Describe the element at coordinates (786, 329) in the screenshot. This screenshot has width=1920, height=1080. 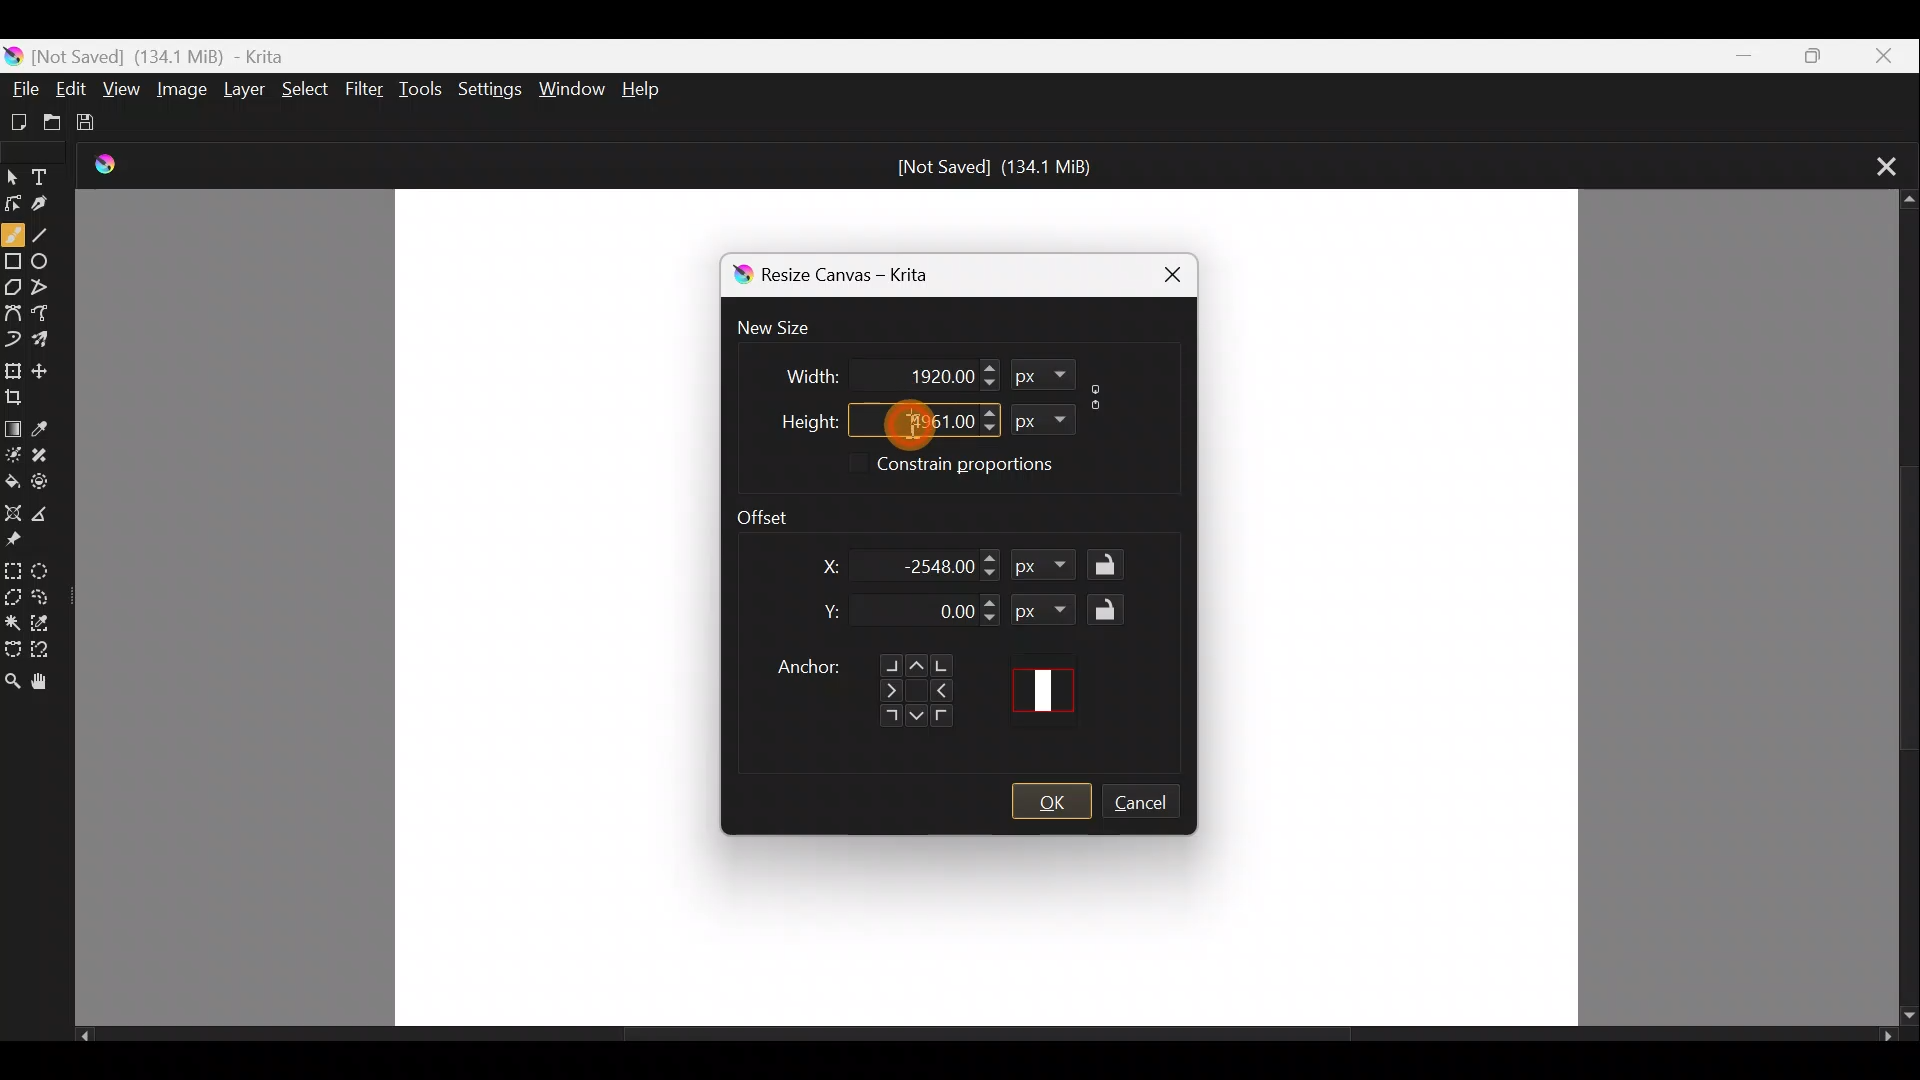
I see `New size` at that location.